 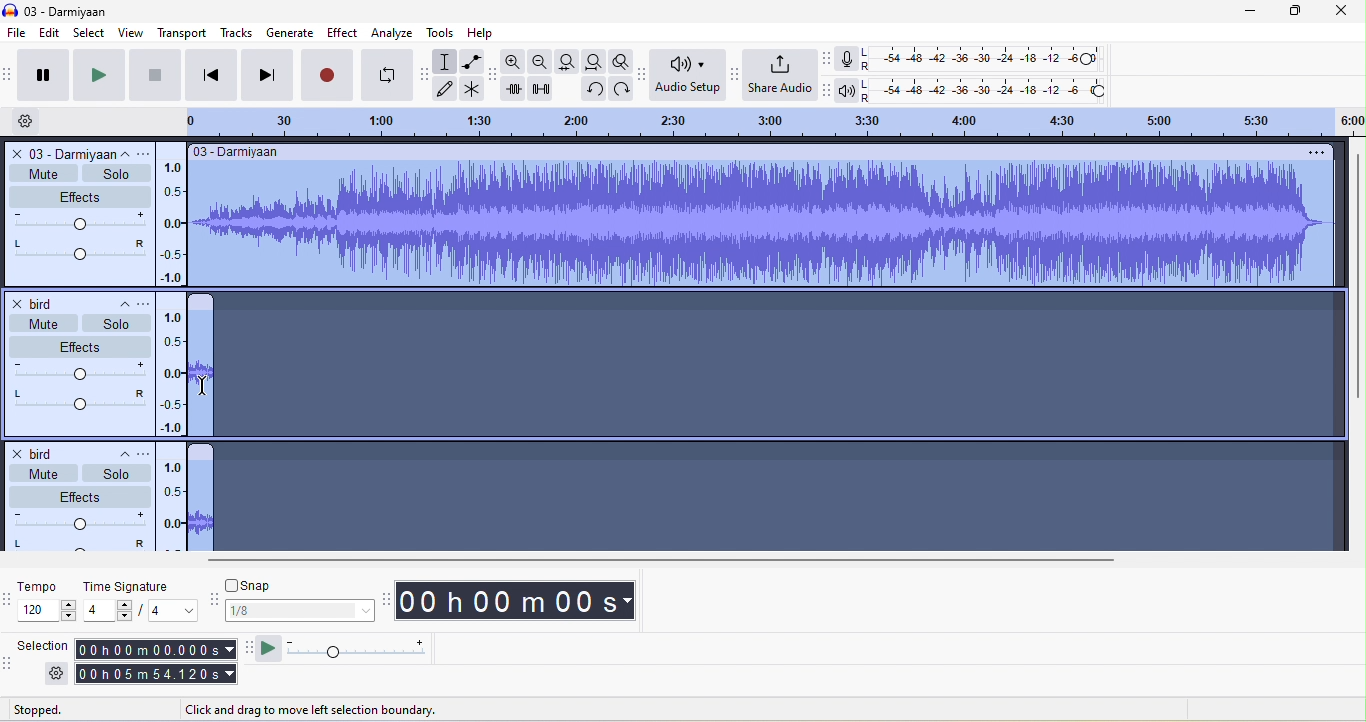 What do you see at coordinates (340, 34) in the screenshot?
I see `effect` at bounding box center [340, 34].